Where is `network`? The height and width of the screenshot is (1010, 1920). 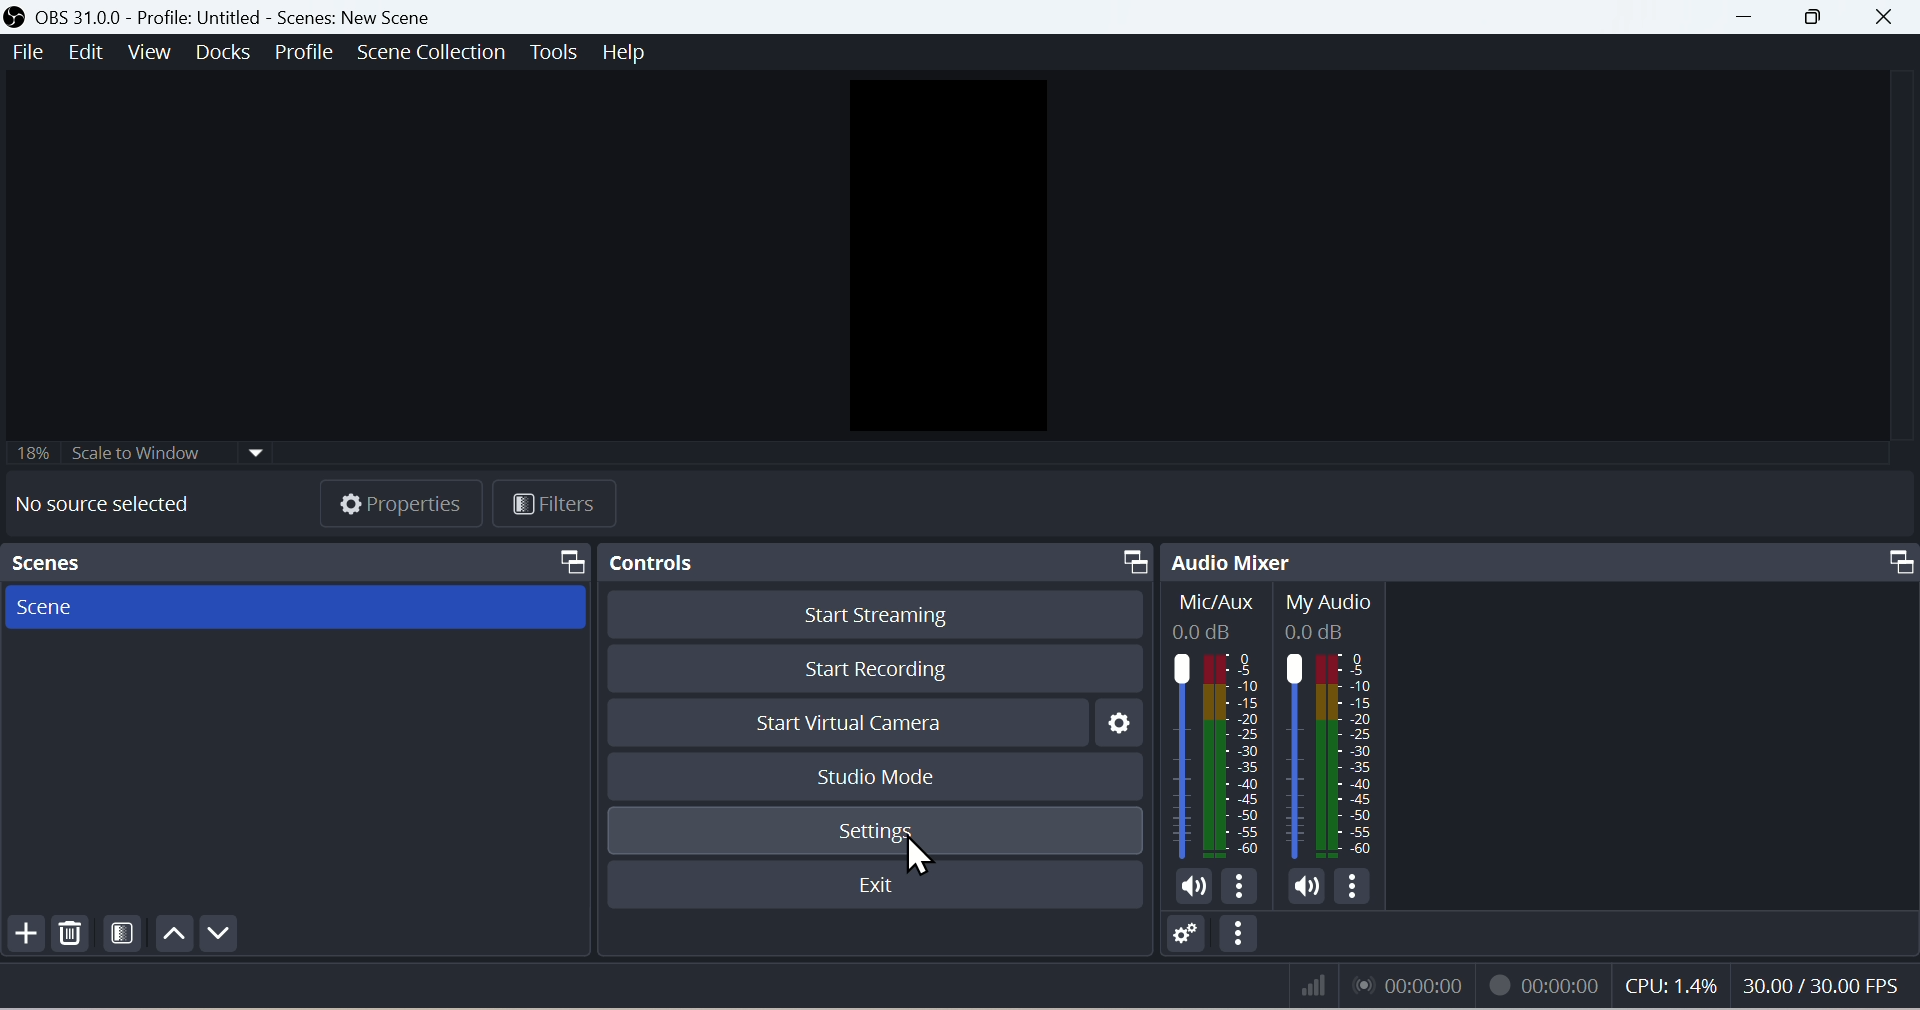 network is located at coordinates (1304, 985).